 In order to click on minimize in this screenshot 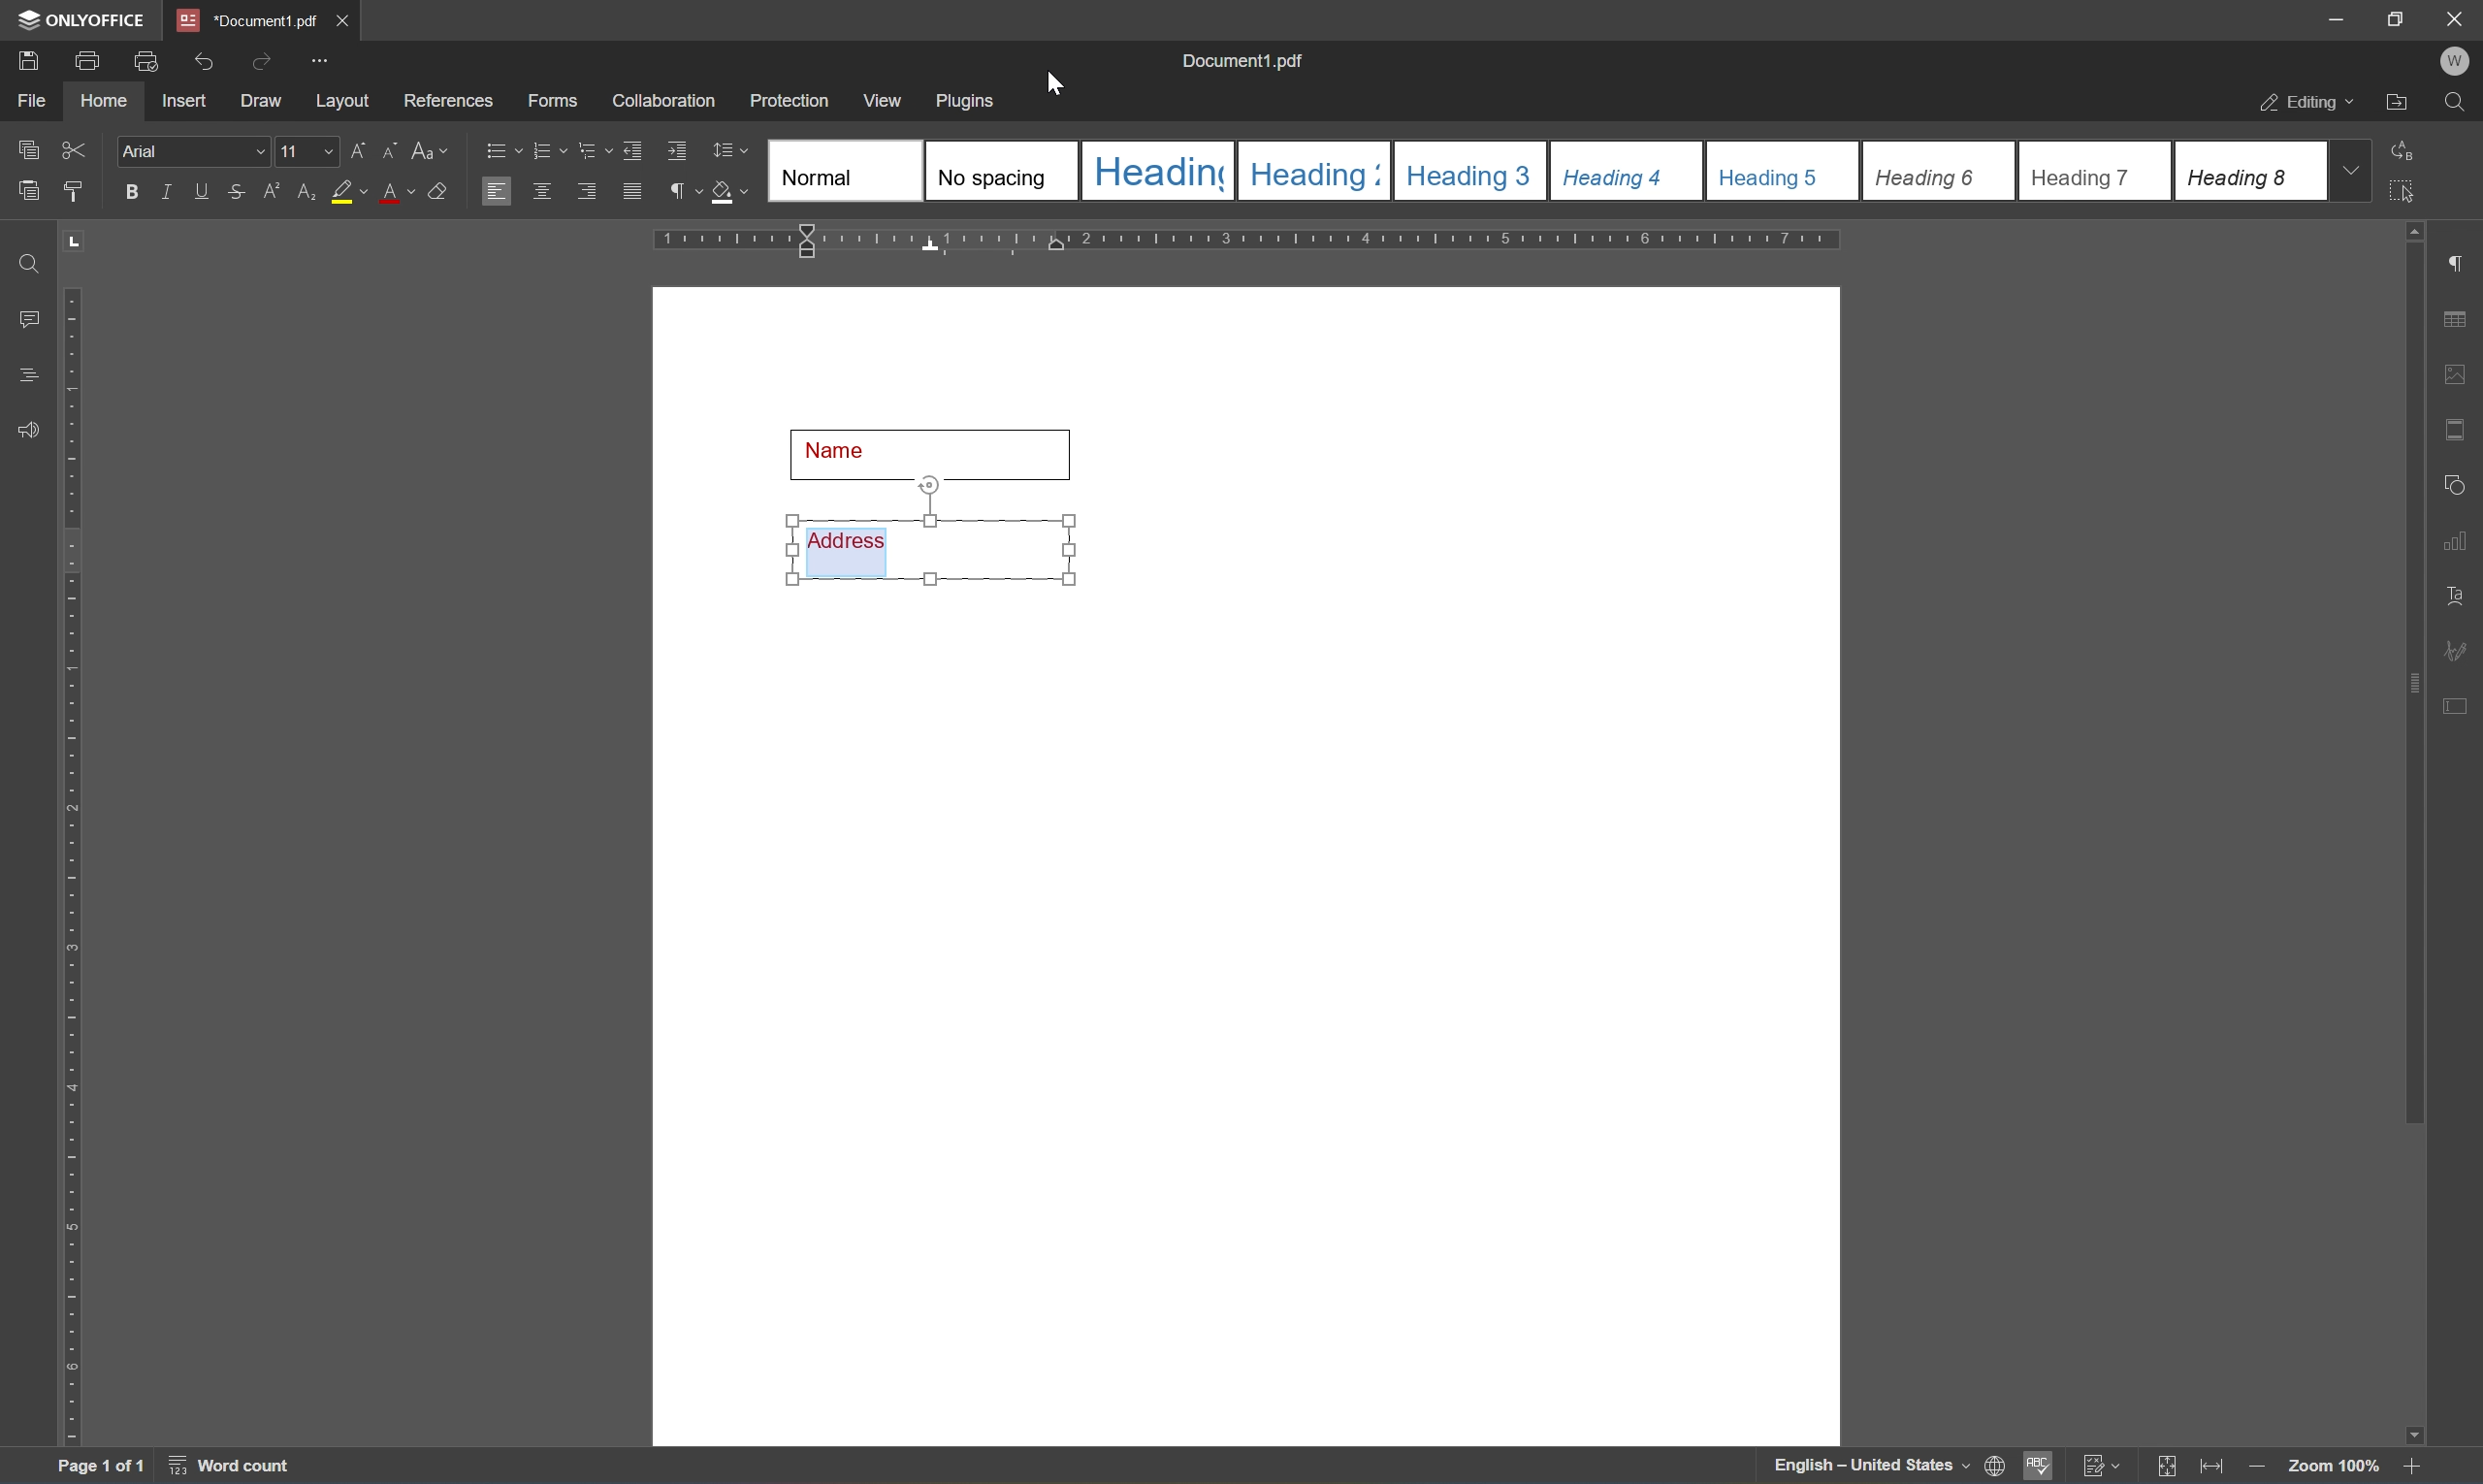, I will do `click(2337, 18)`.